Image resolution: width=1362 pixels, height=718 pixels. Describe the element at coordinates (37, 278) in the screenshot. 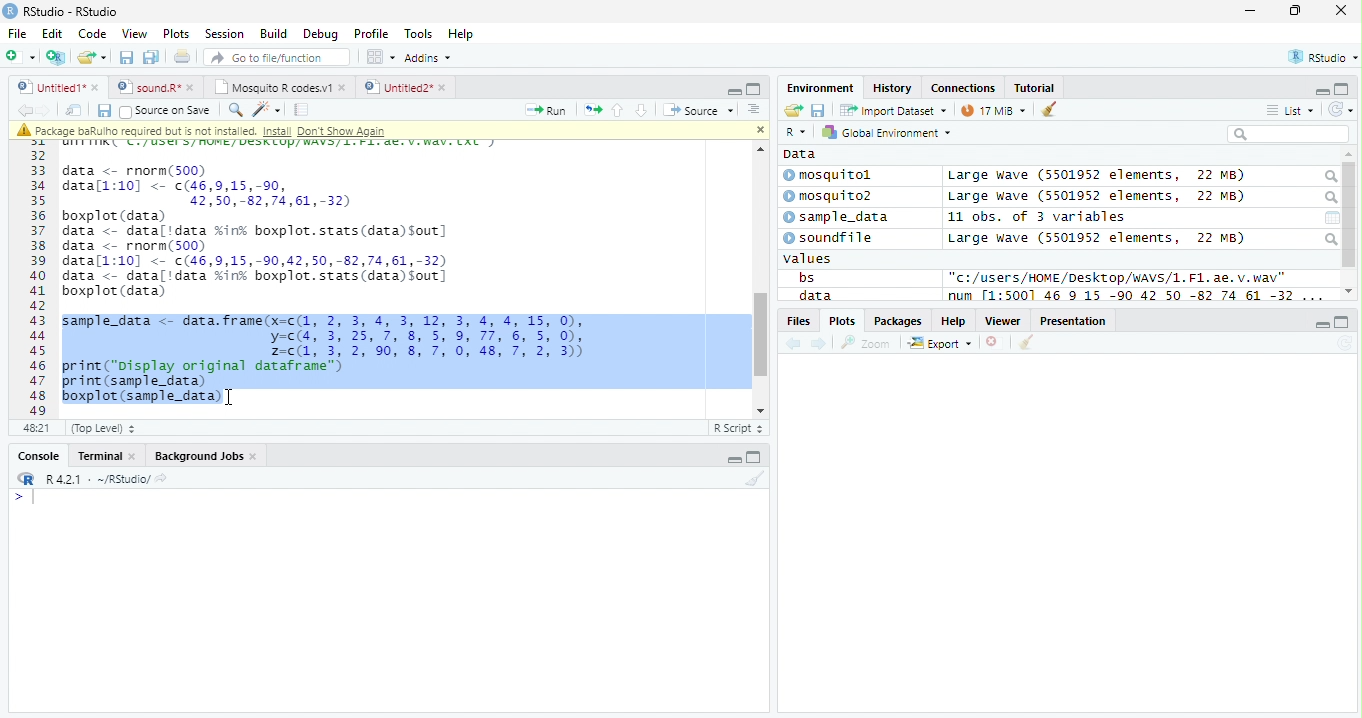

I see `Numbering line` at that location.